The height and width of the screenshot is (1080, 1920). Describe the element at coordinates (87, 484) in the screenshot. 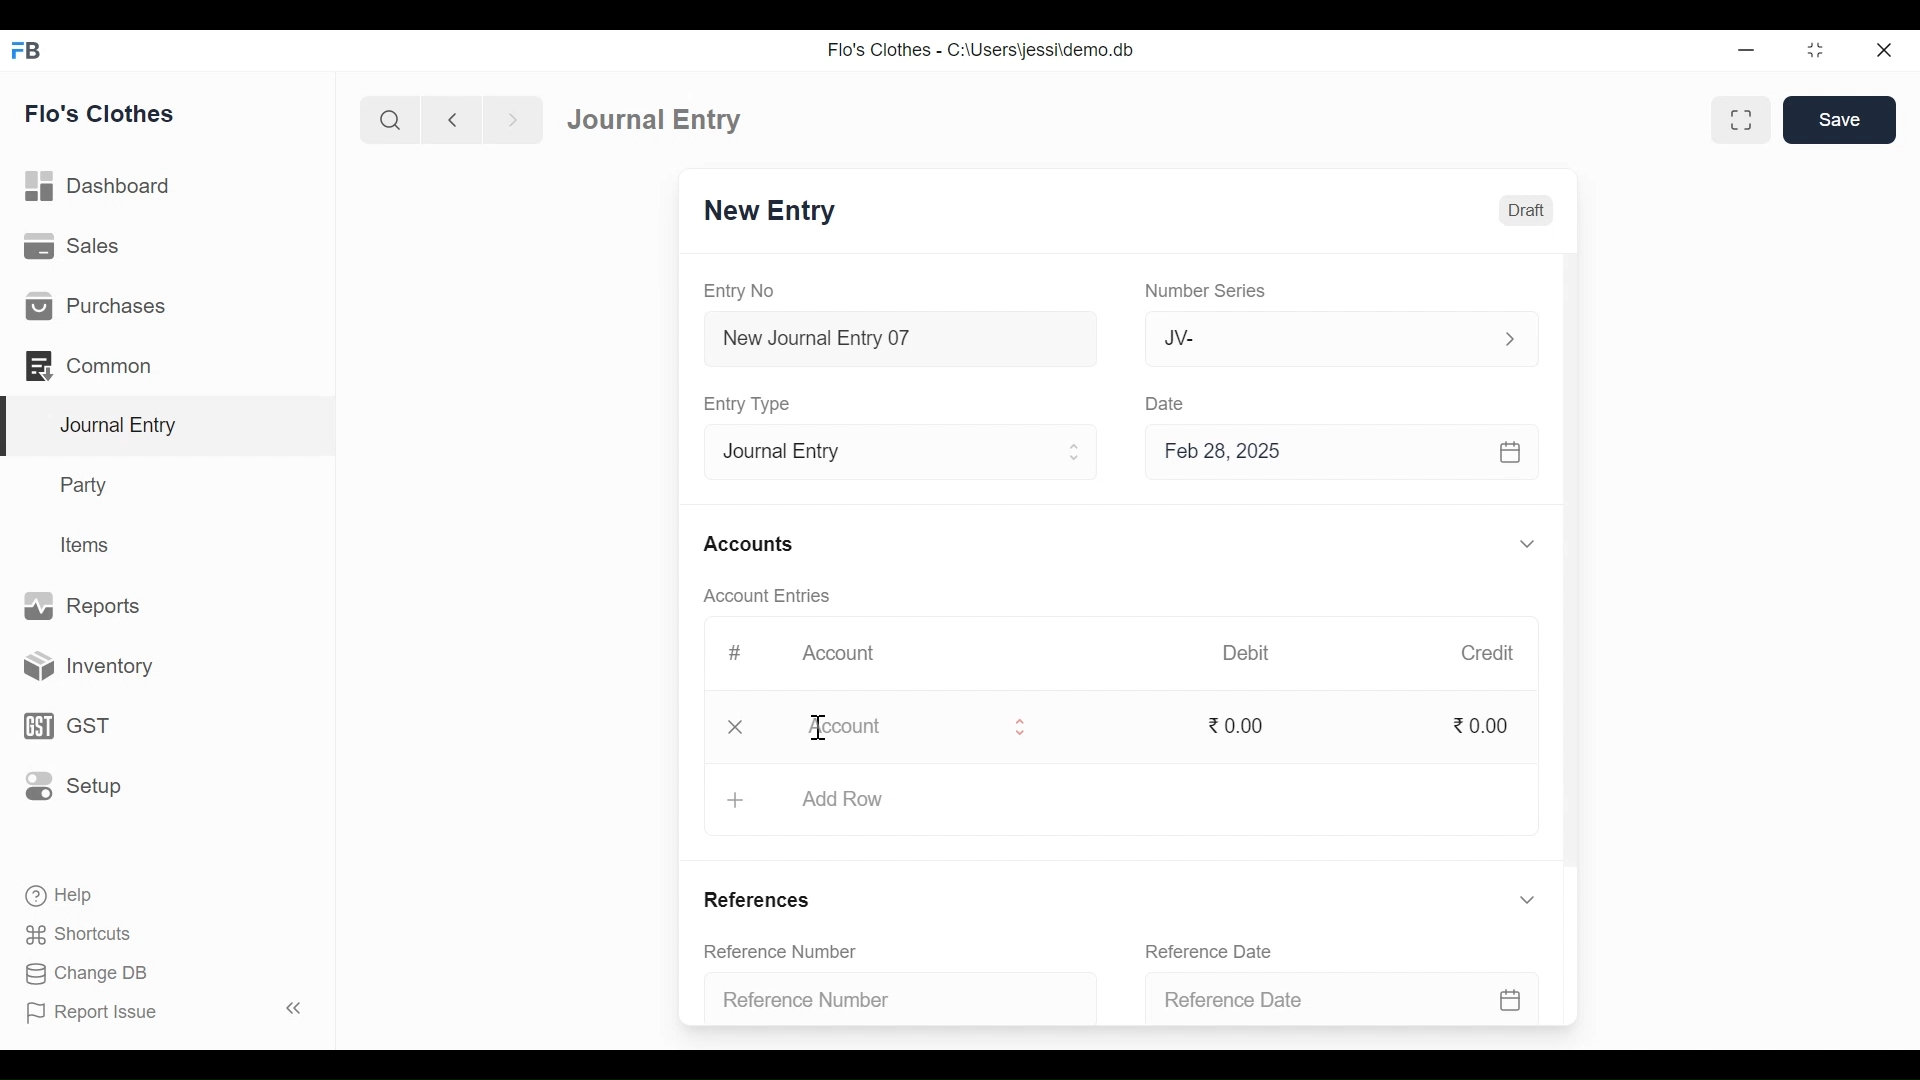

I see `Party` at that location.